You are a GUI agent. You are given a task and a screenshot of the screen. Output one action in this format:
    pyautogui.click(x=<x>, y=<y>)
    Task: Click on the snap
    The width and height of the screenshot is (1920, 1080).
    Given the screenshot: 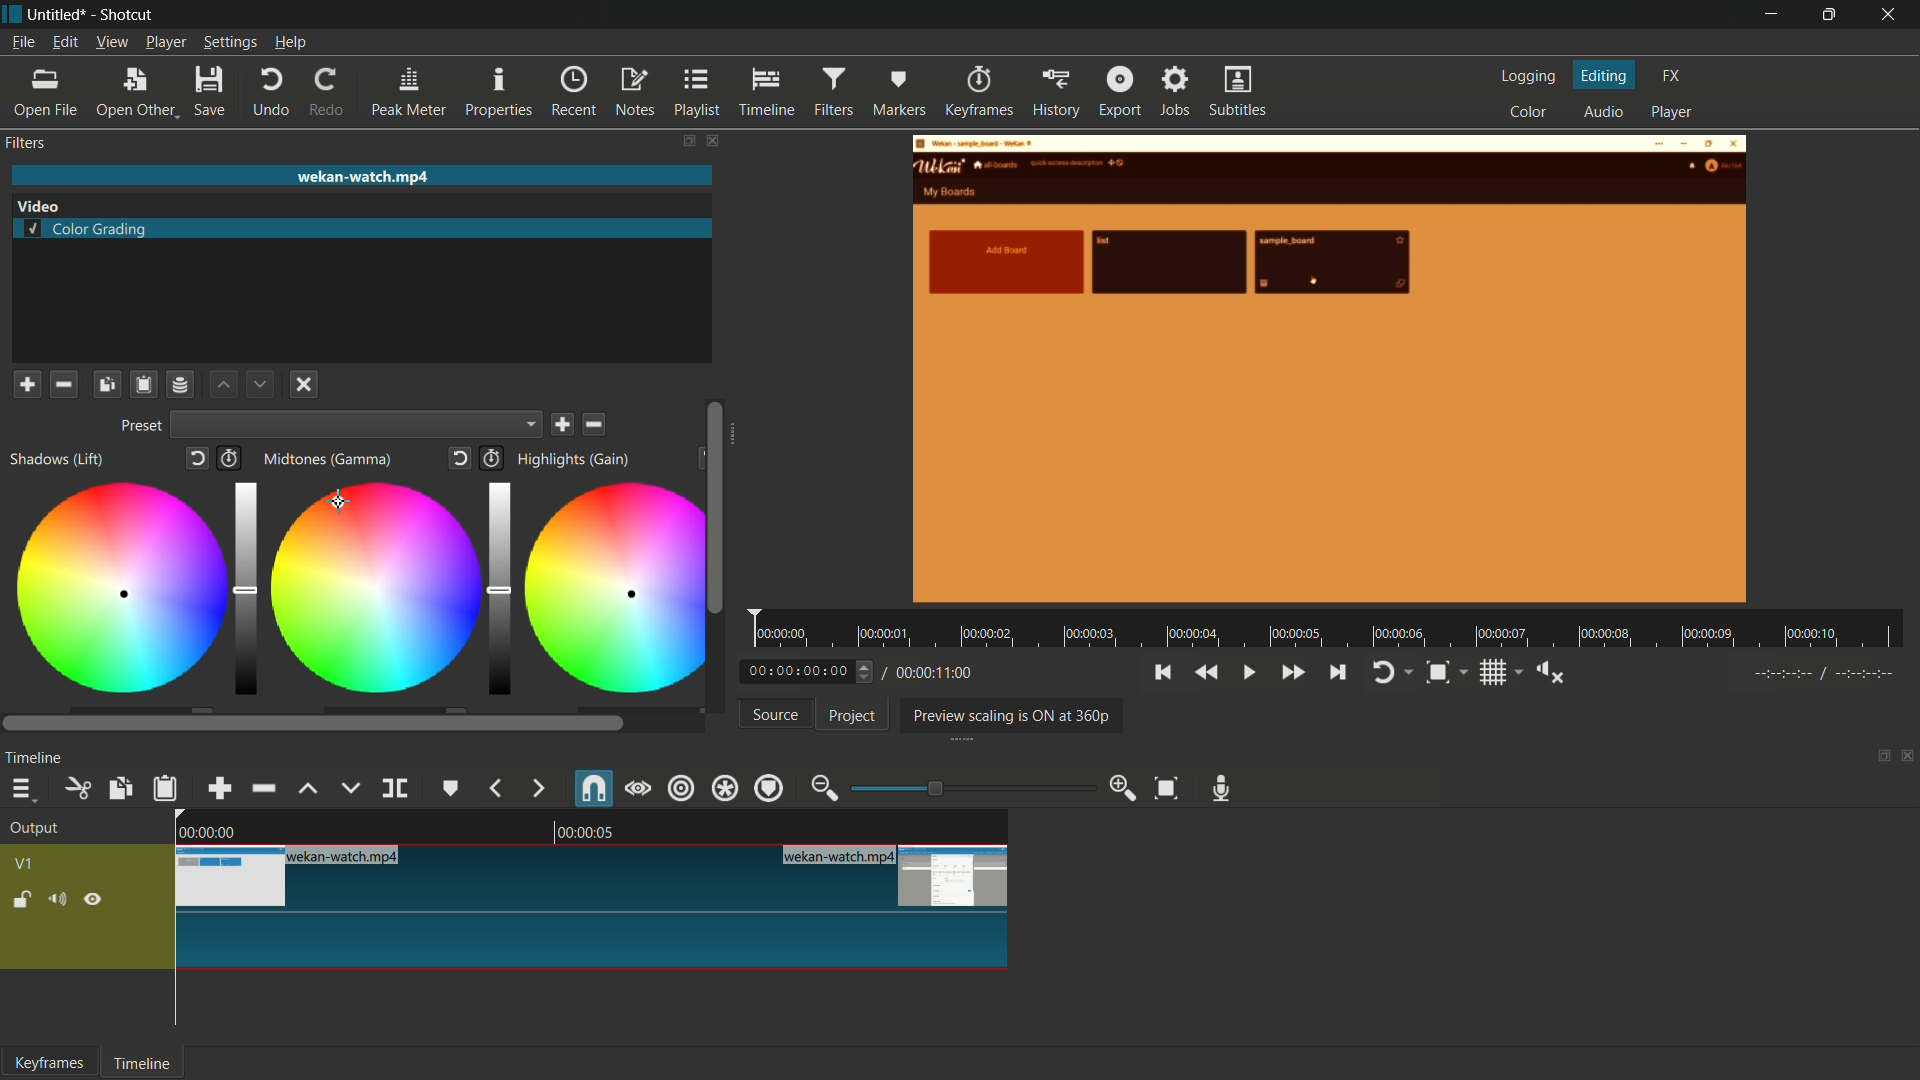 What is the action you would take?
    pyautogui.click(x=592, y=789)
    